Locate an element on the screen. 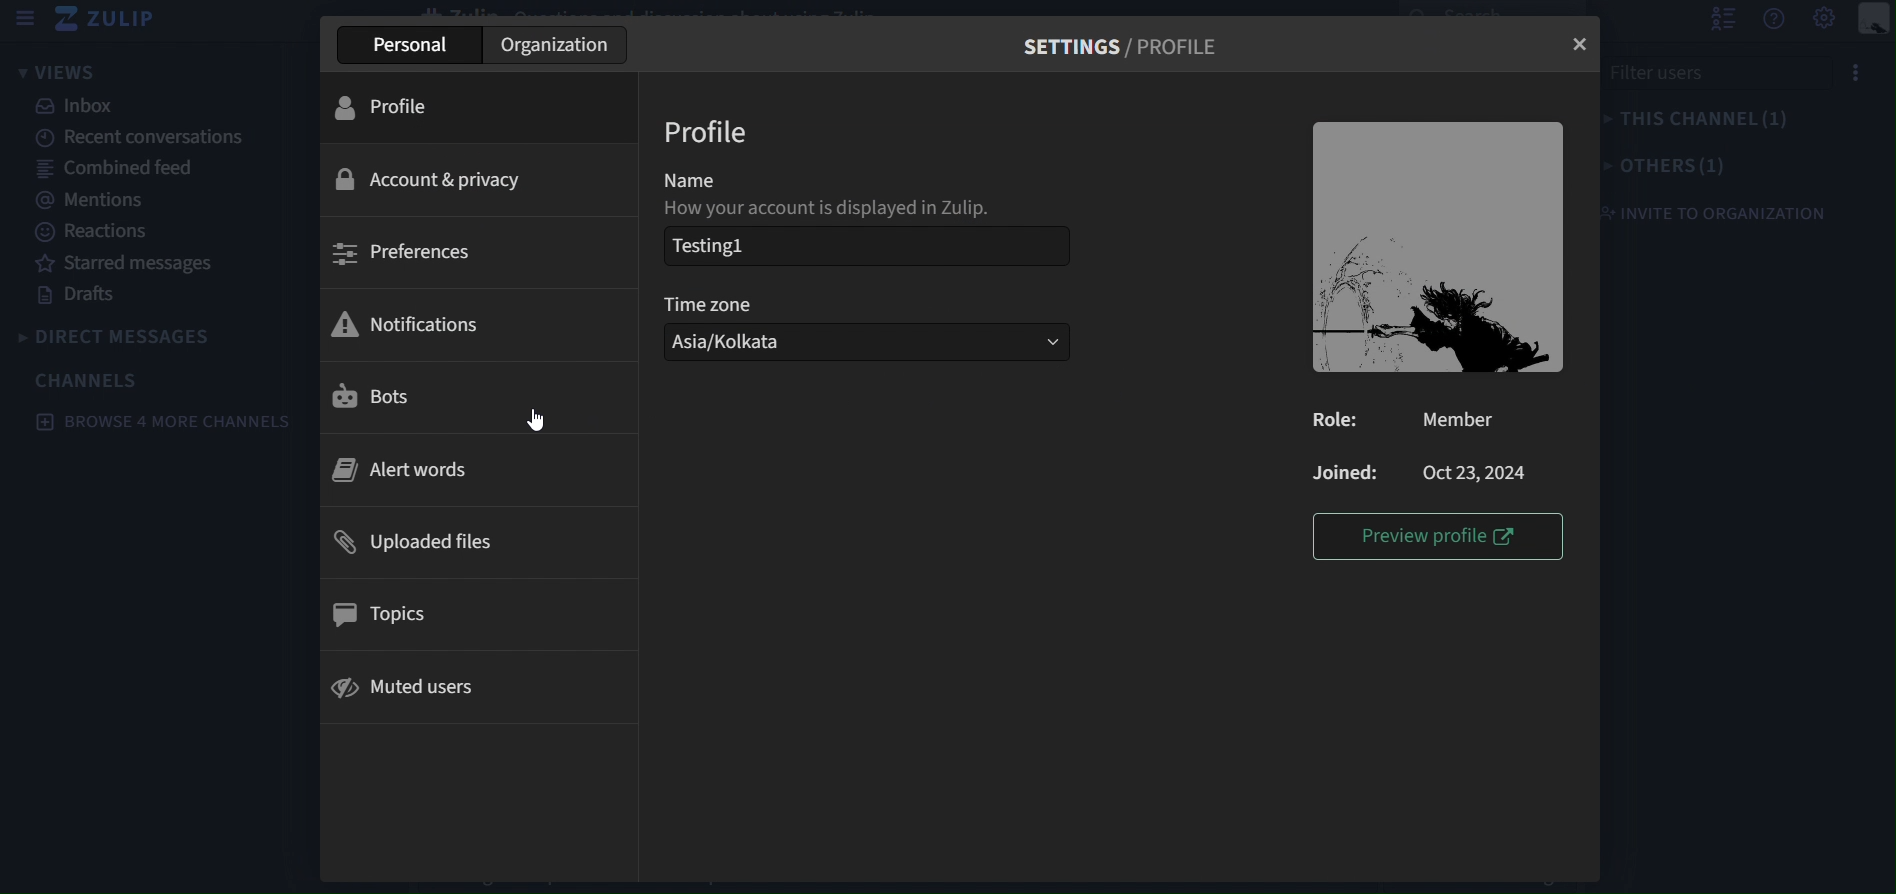  drafts is located at coordinates (148, 296).